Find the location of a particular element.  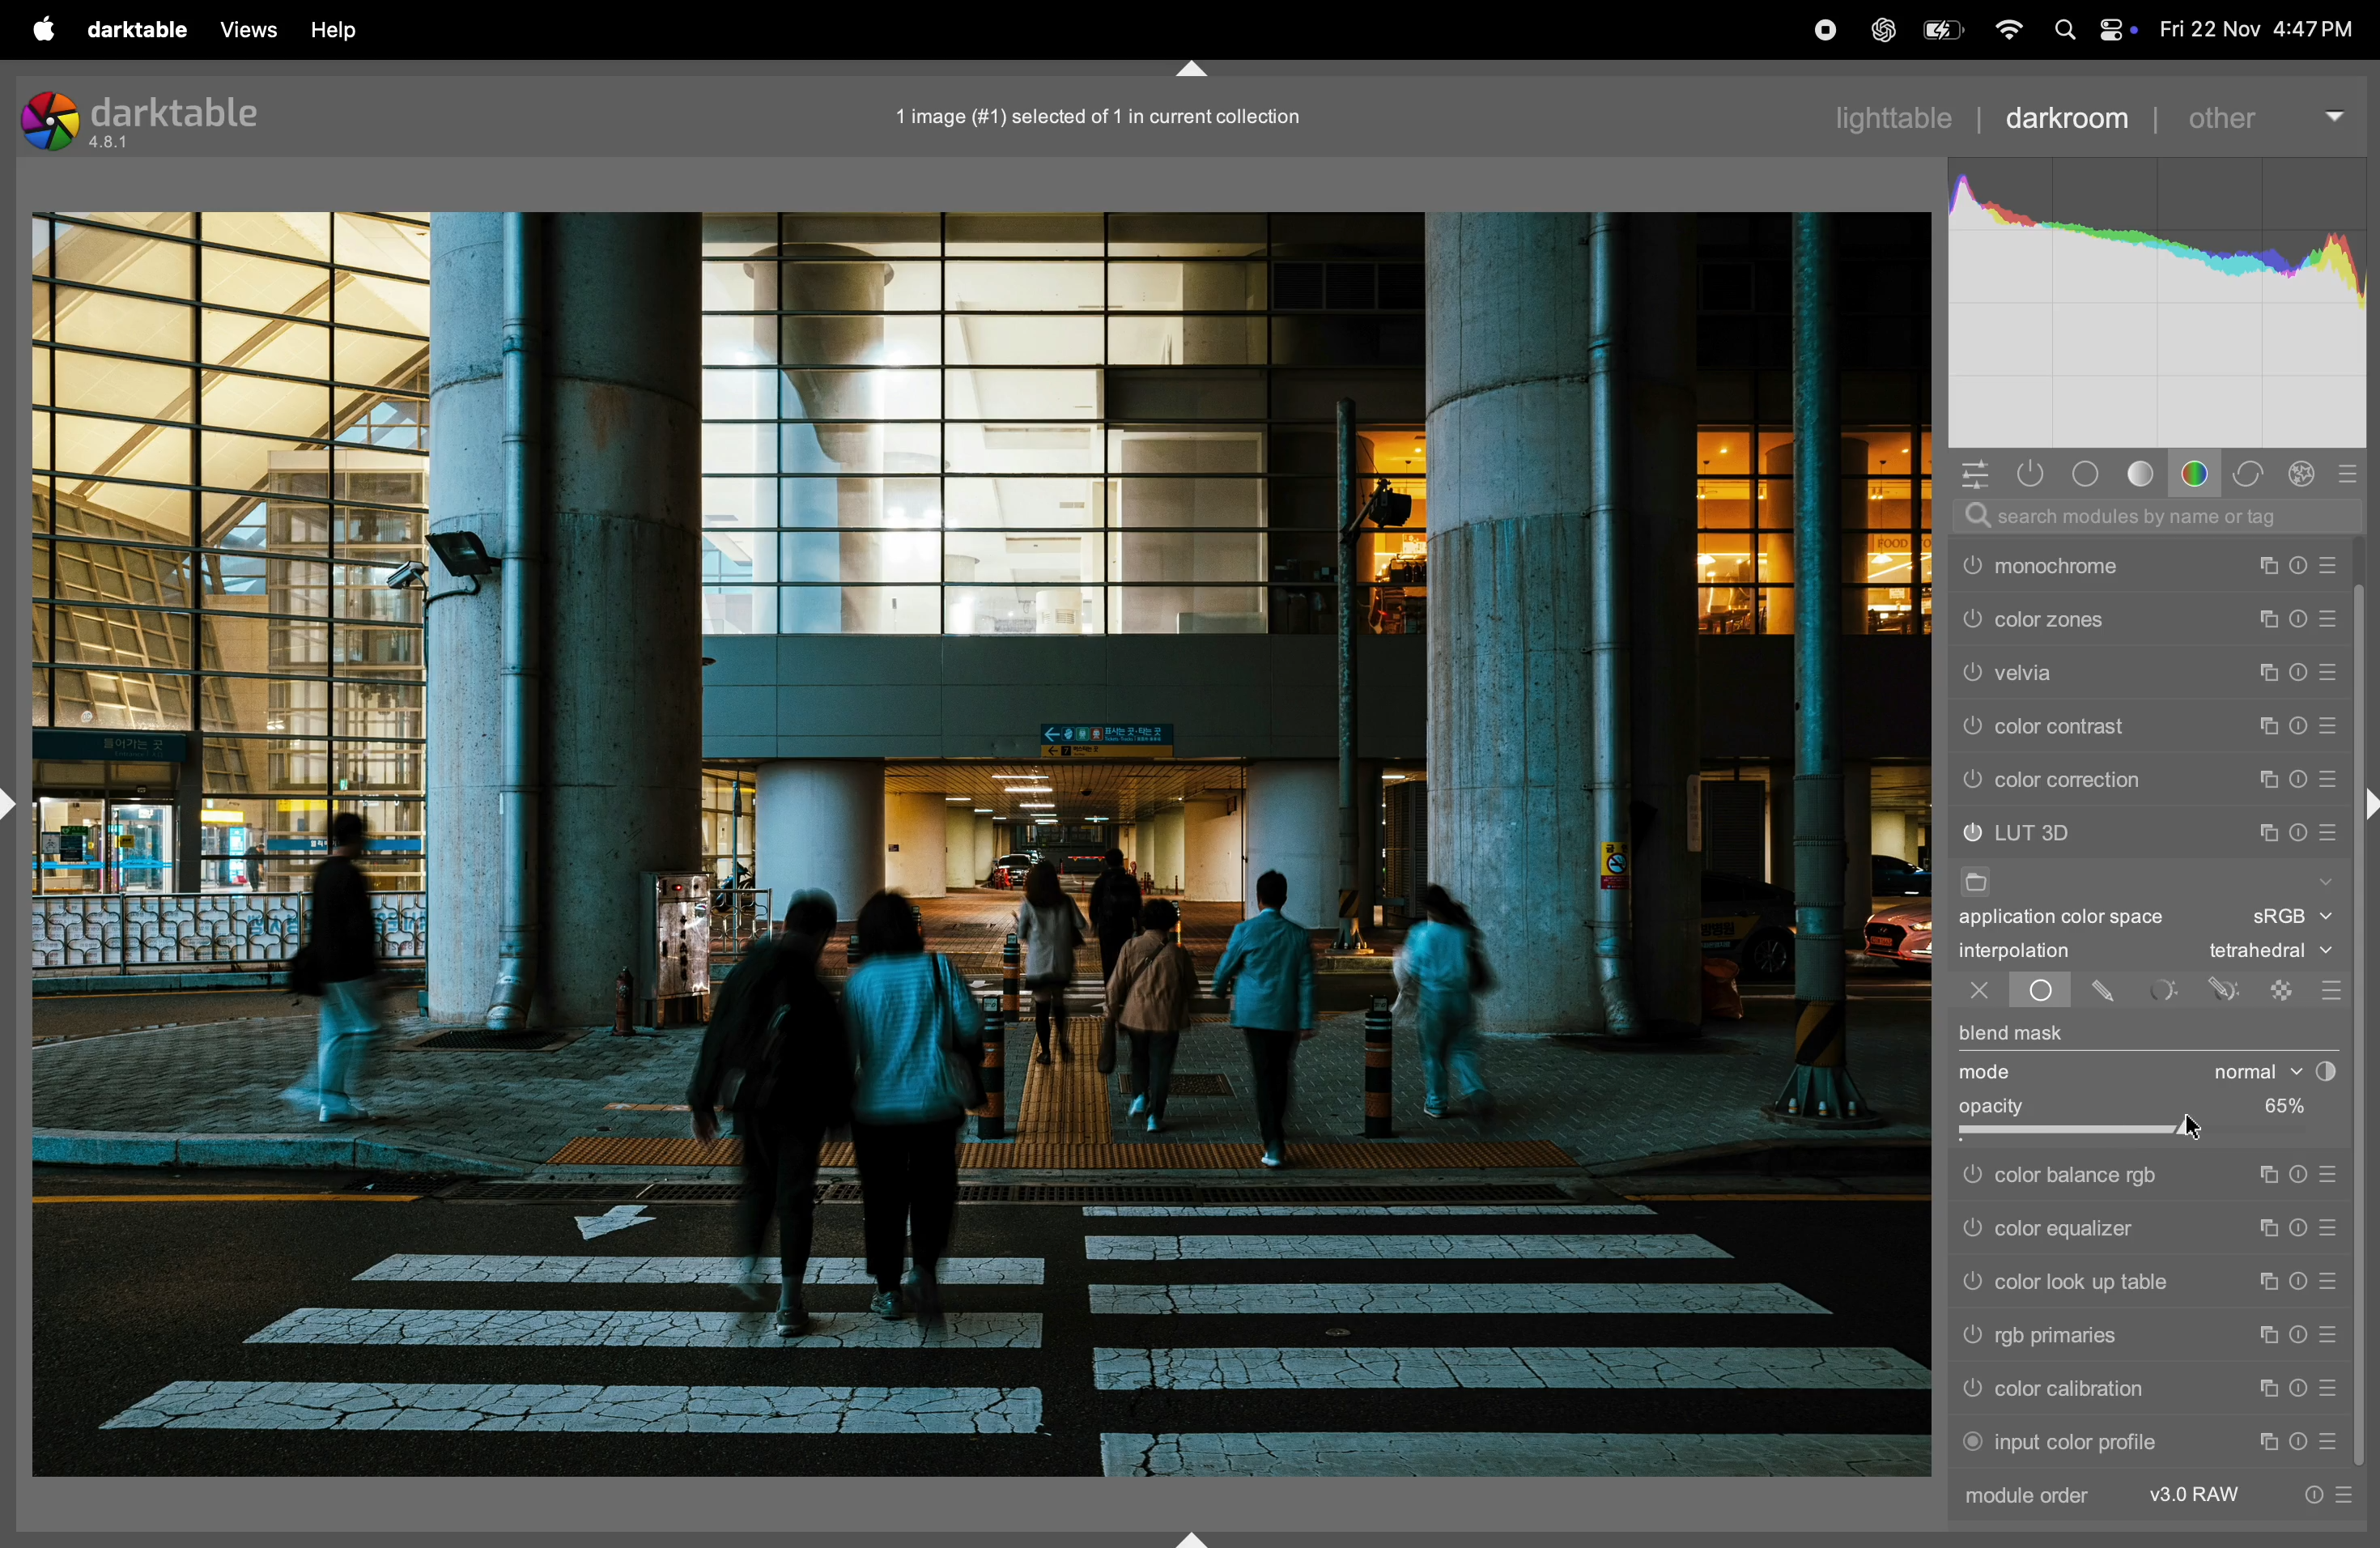

color calibration is located at coordinates (2091, 1389).